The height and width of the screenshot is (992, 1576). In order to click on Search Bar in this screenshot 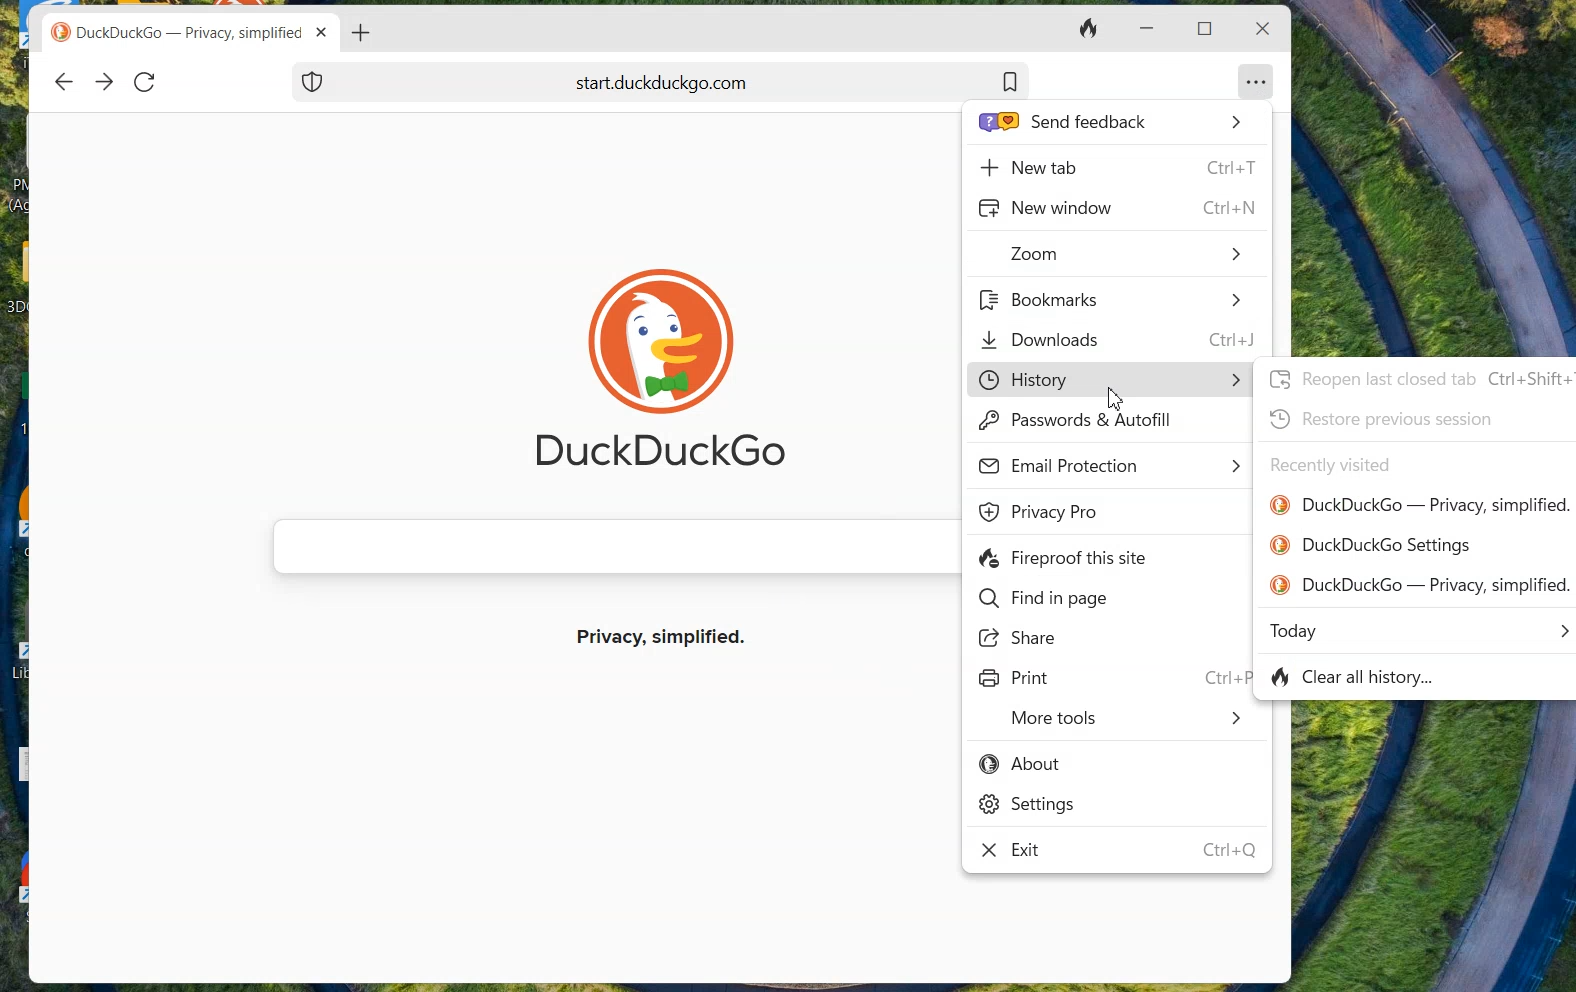, I will do `click(605, 546)`.